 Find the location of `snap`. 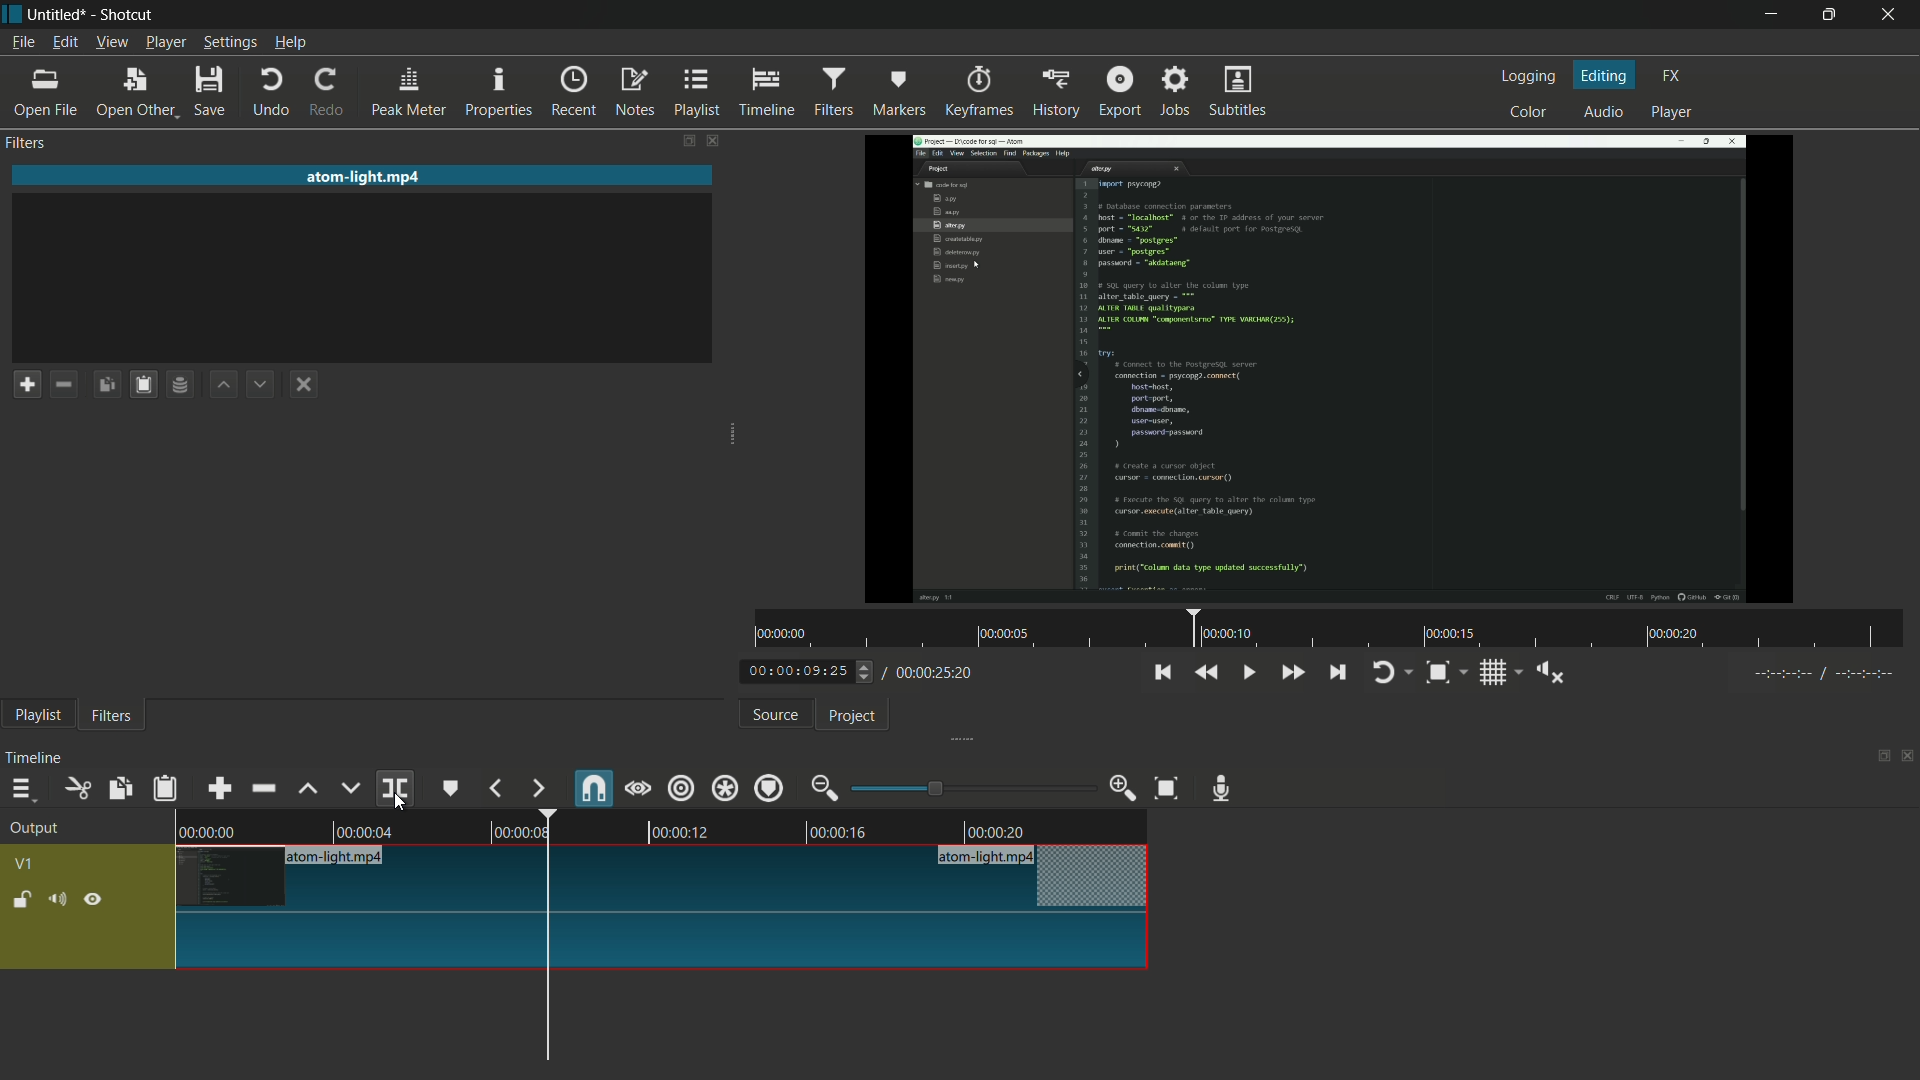

snap is located at coordinates (591, 787).